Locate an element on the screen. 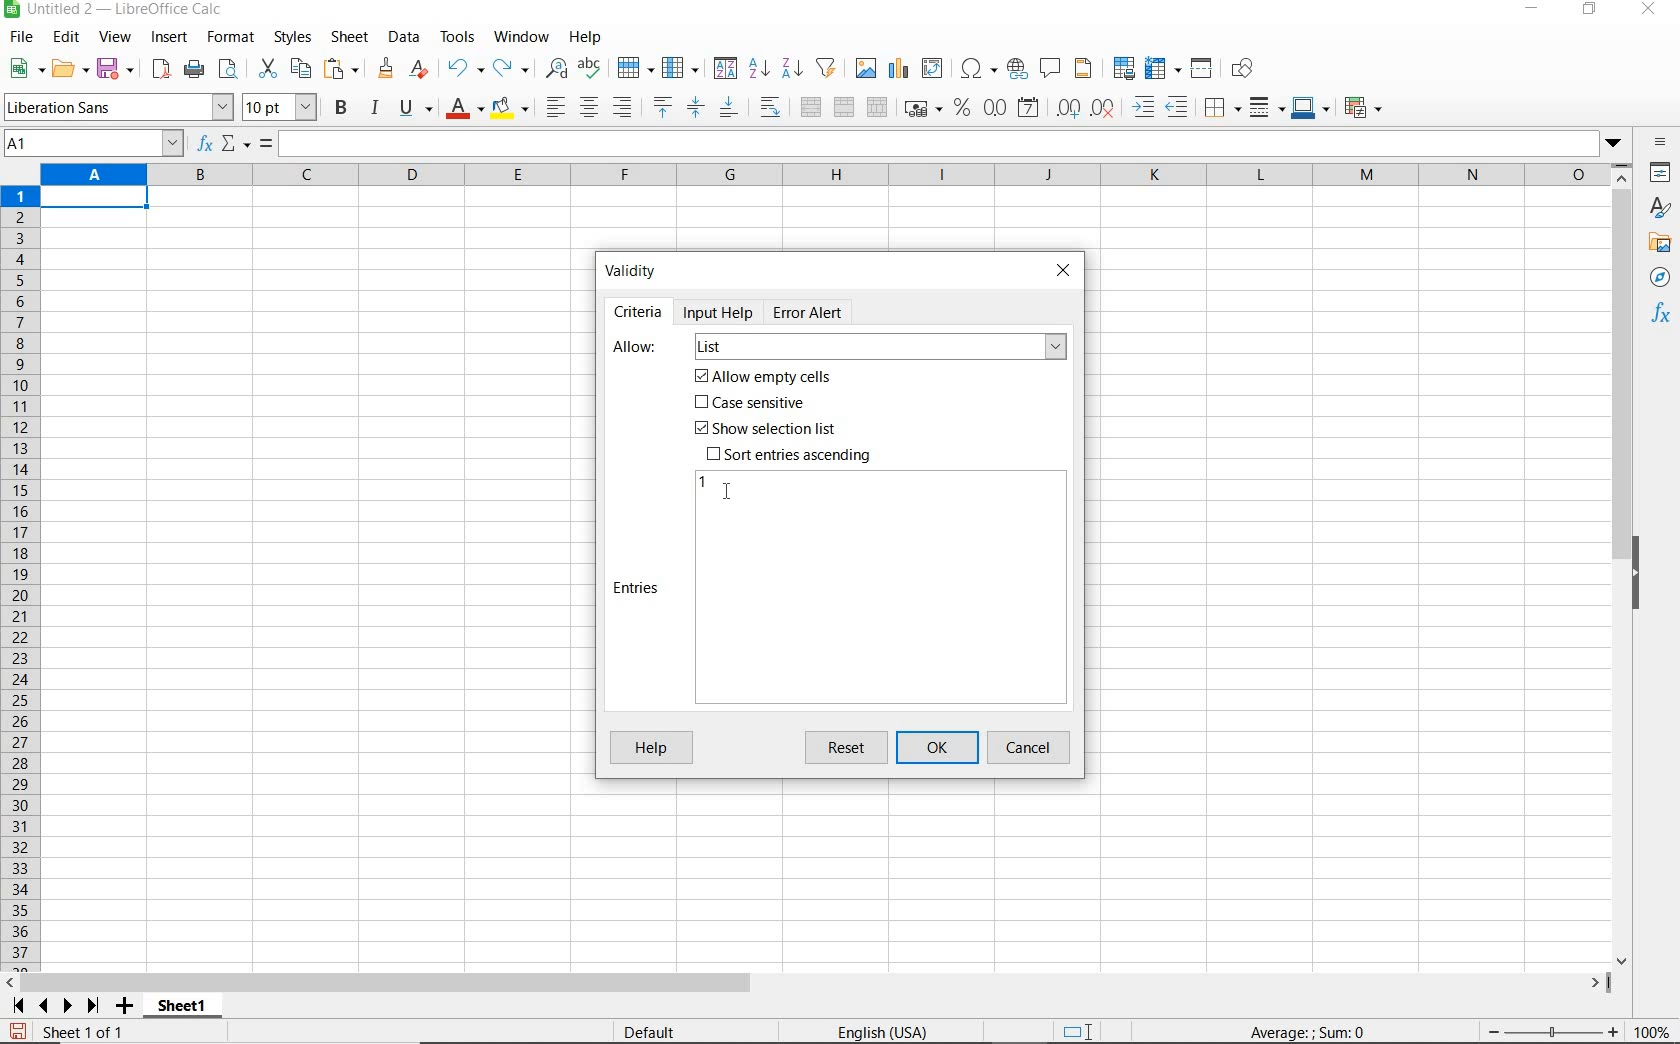 The width and height of the screenshot is (1680, 1044). styles is located at coordinates (291, 38).